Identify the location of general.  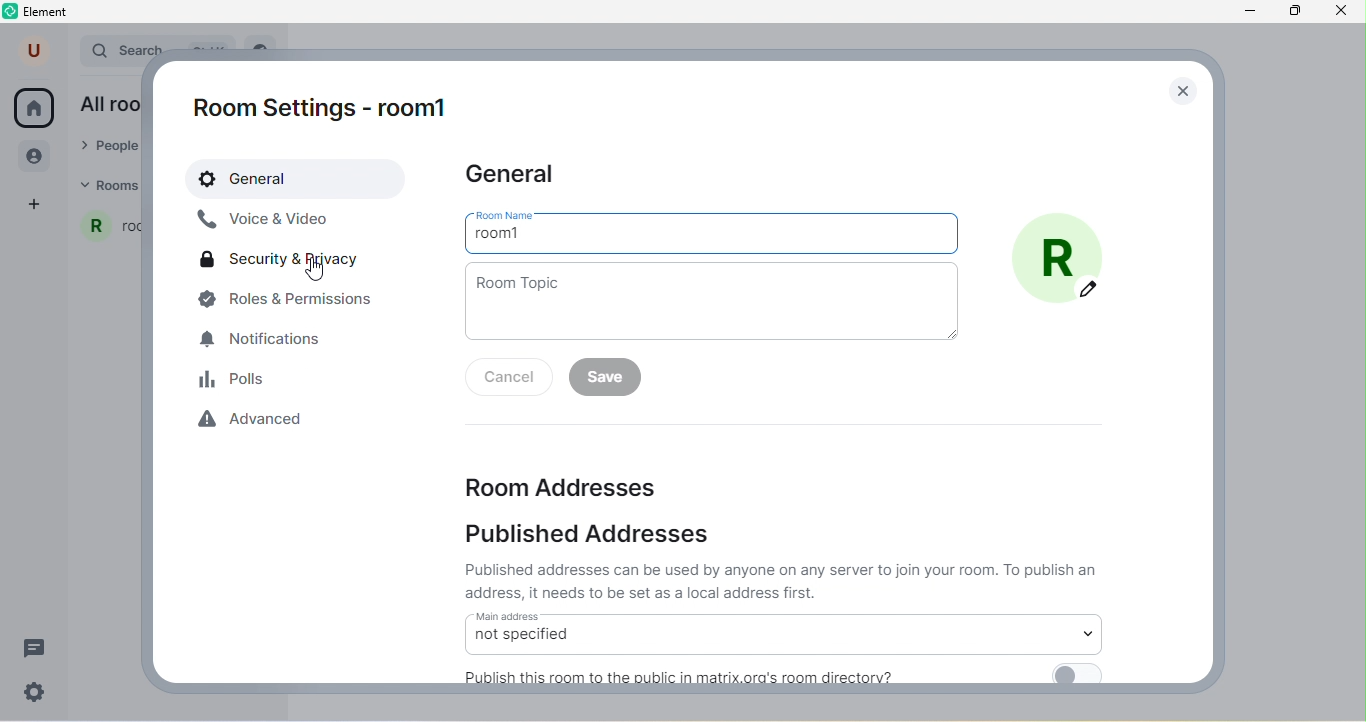
(518, 172).